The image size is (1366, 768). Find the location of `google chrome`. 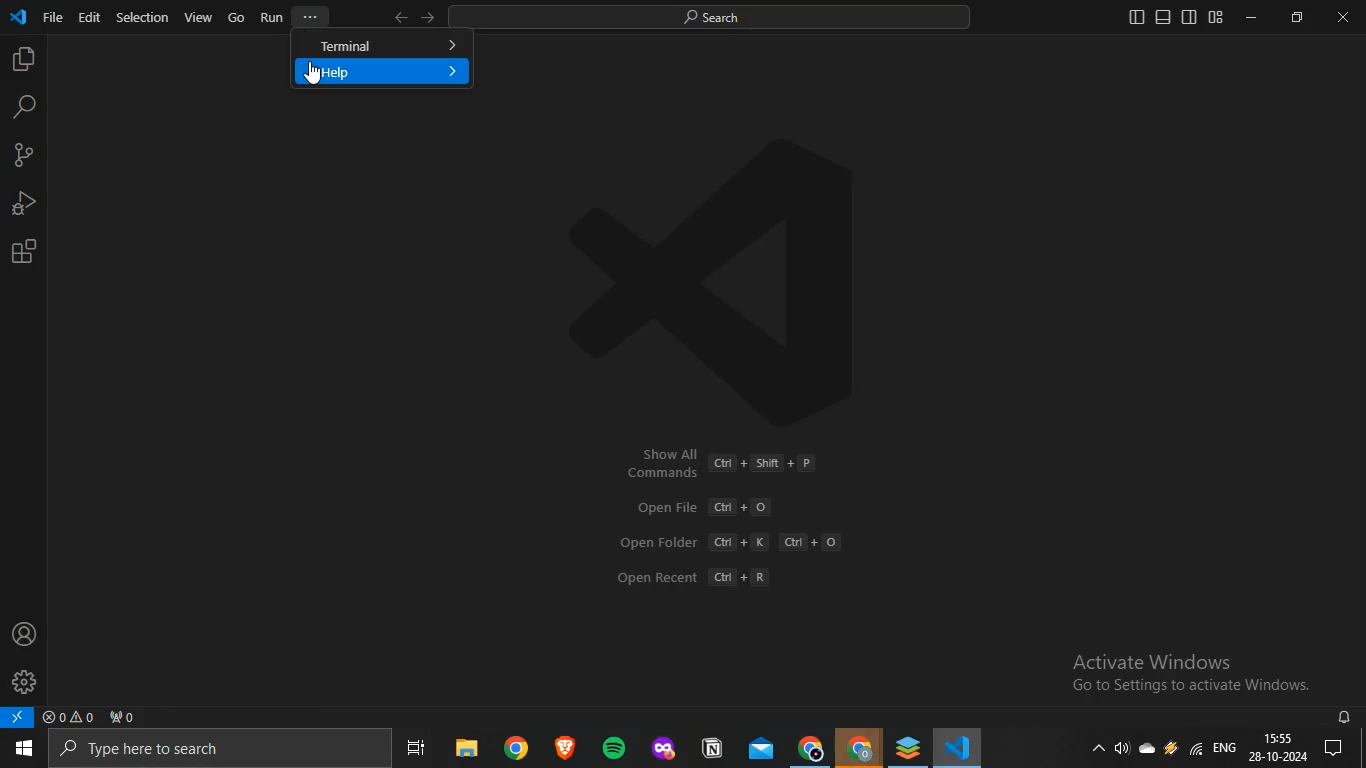

google chrome is located at coordinates (859, 749).